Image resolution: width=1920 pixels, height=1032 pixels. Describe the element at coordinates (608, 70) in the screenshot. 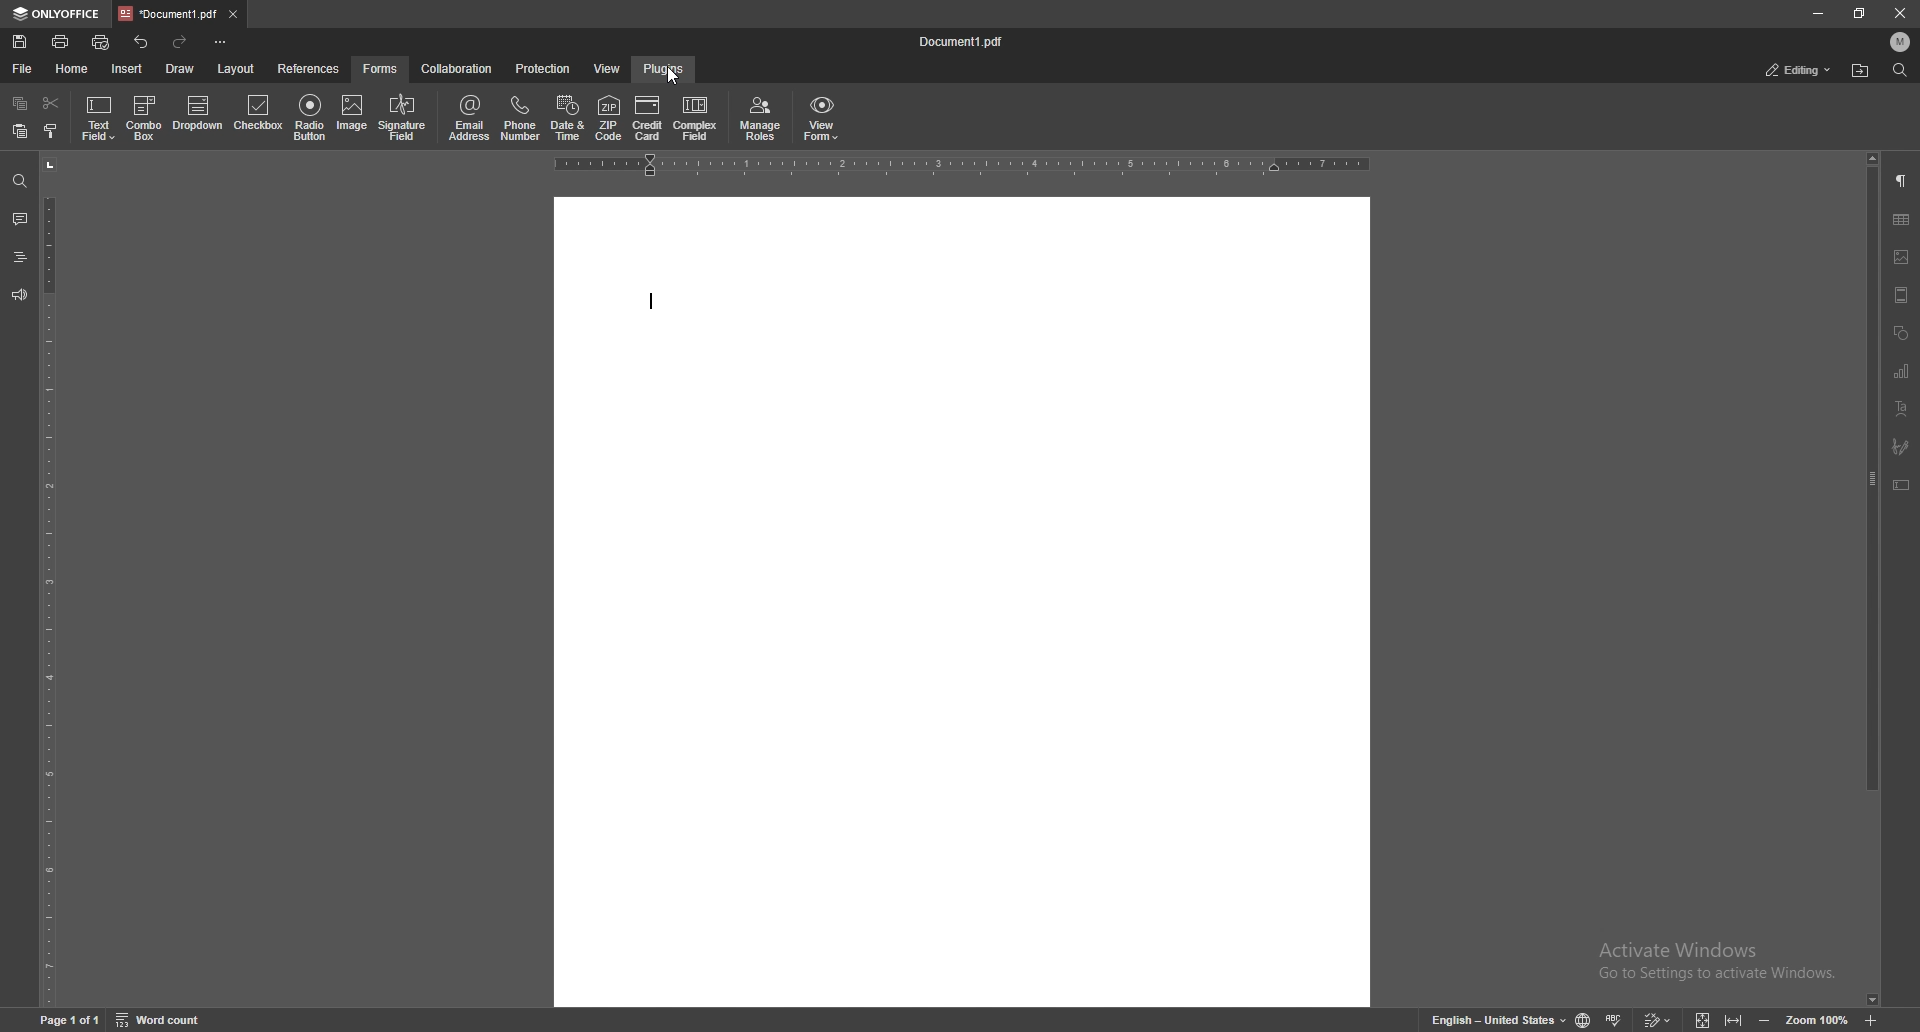

I see `view` at that location.